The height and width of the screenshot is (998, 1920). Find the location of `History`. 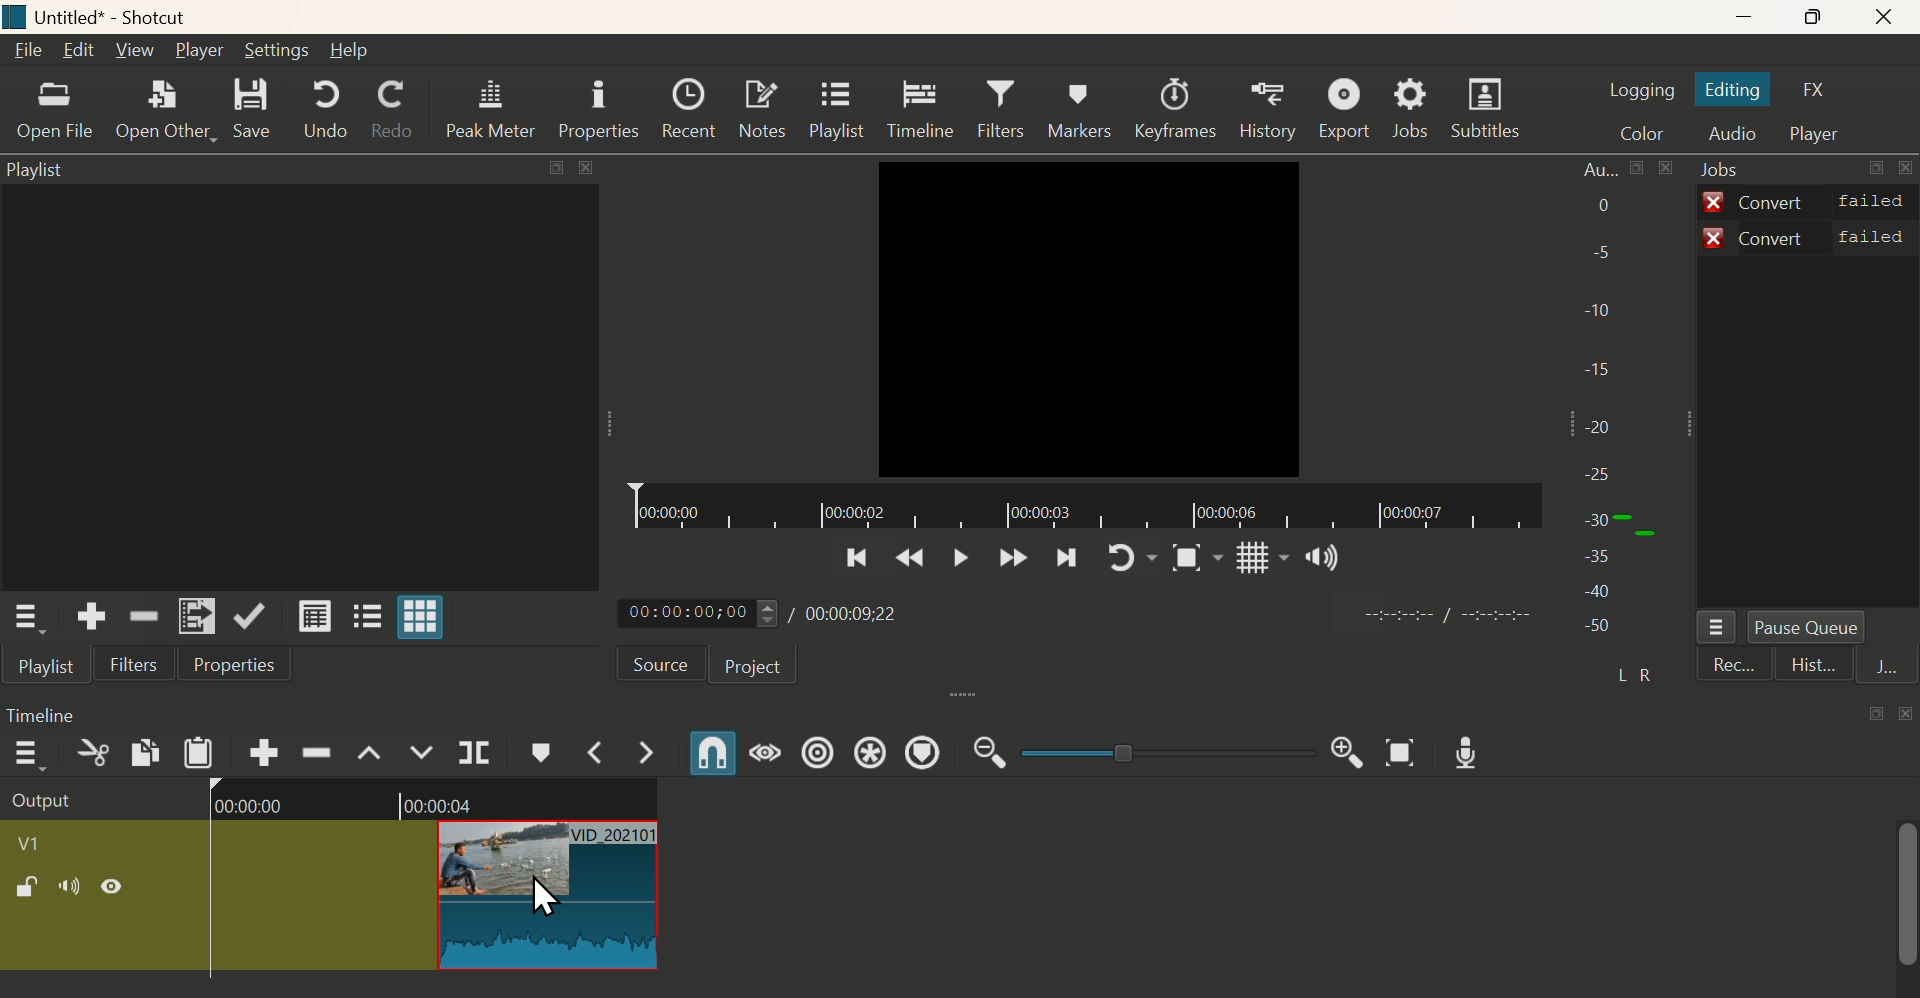

History is located at coordinates (1269, 110).